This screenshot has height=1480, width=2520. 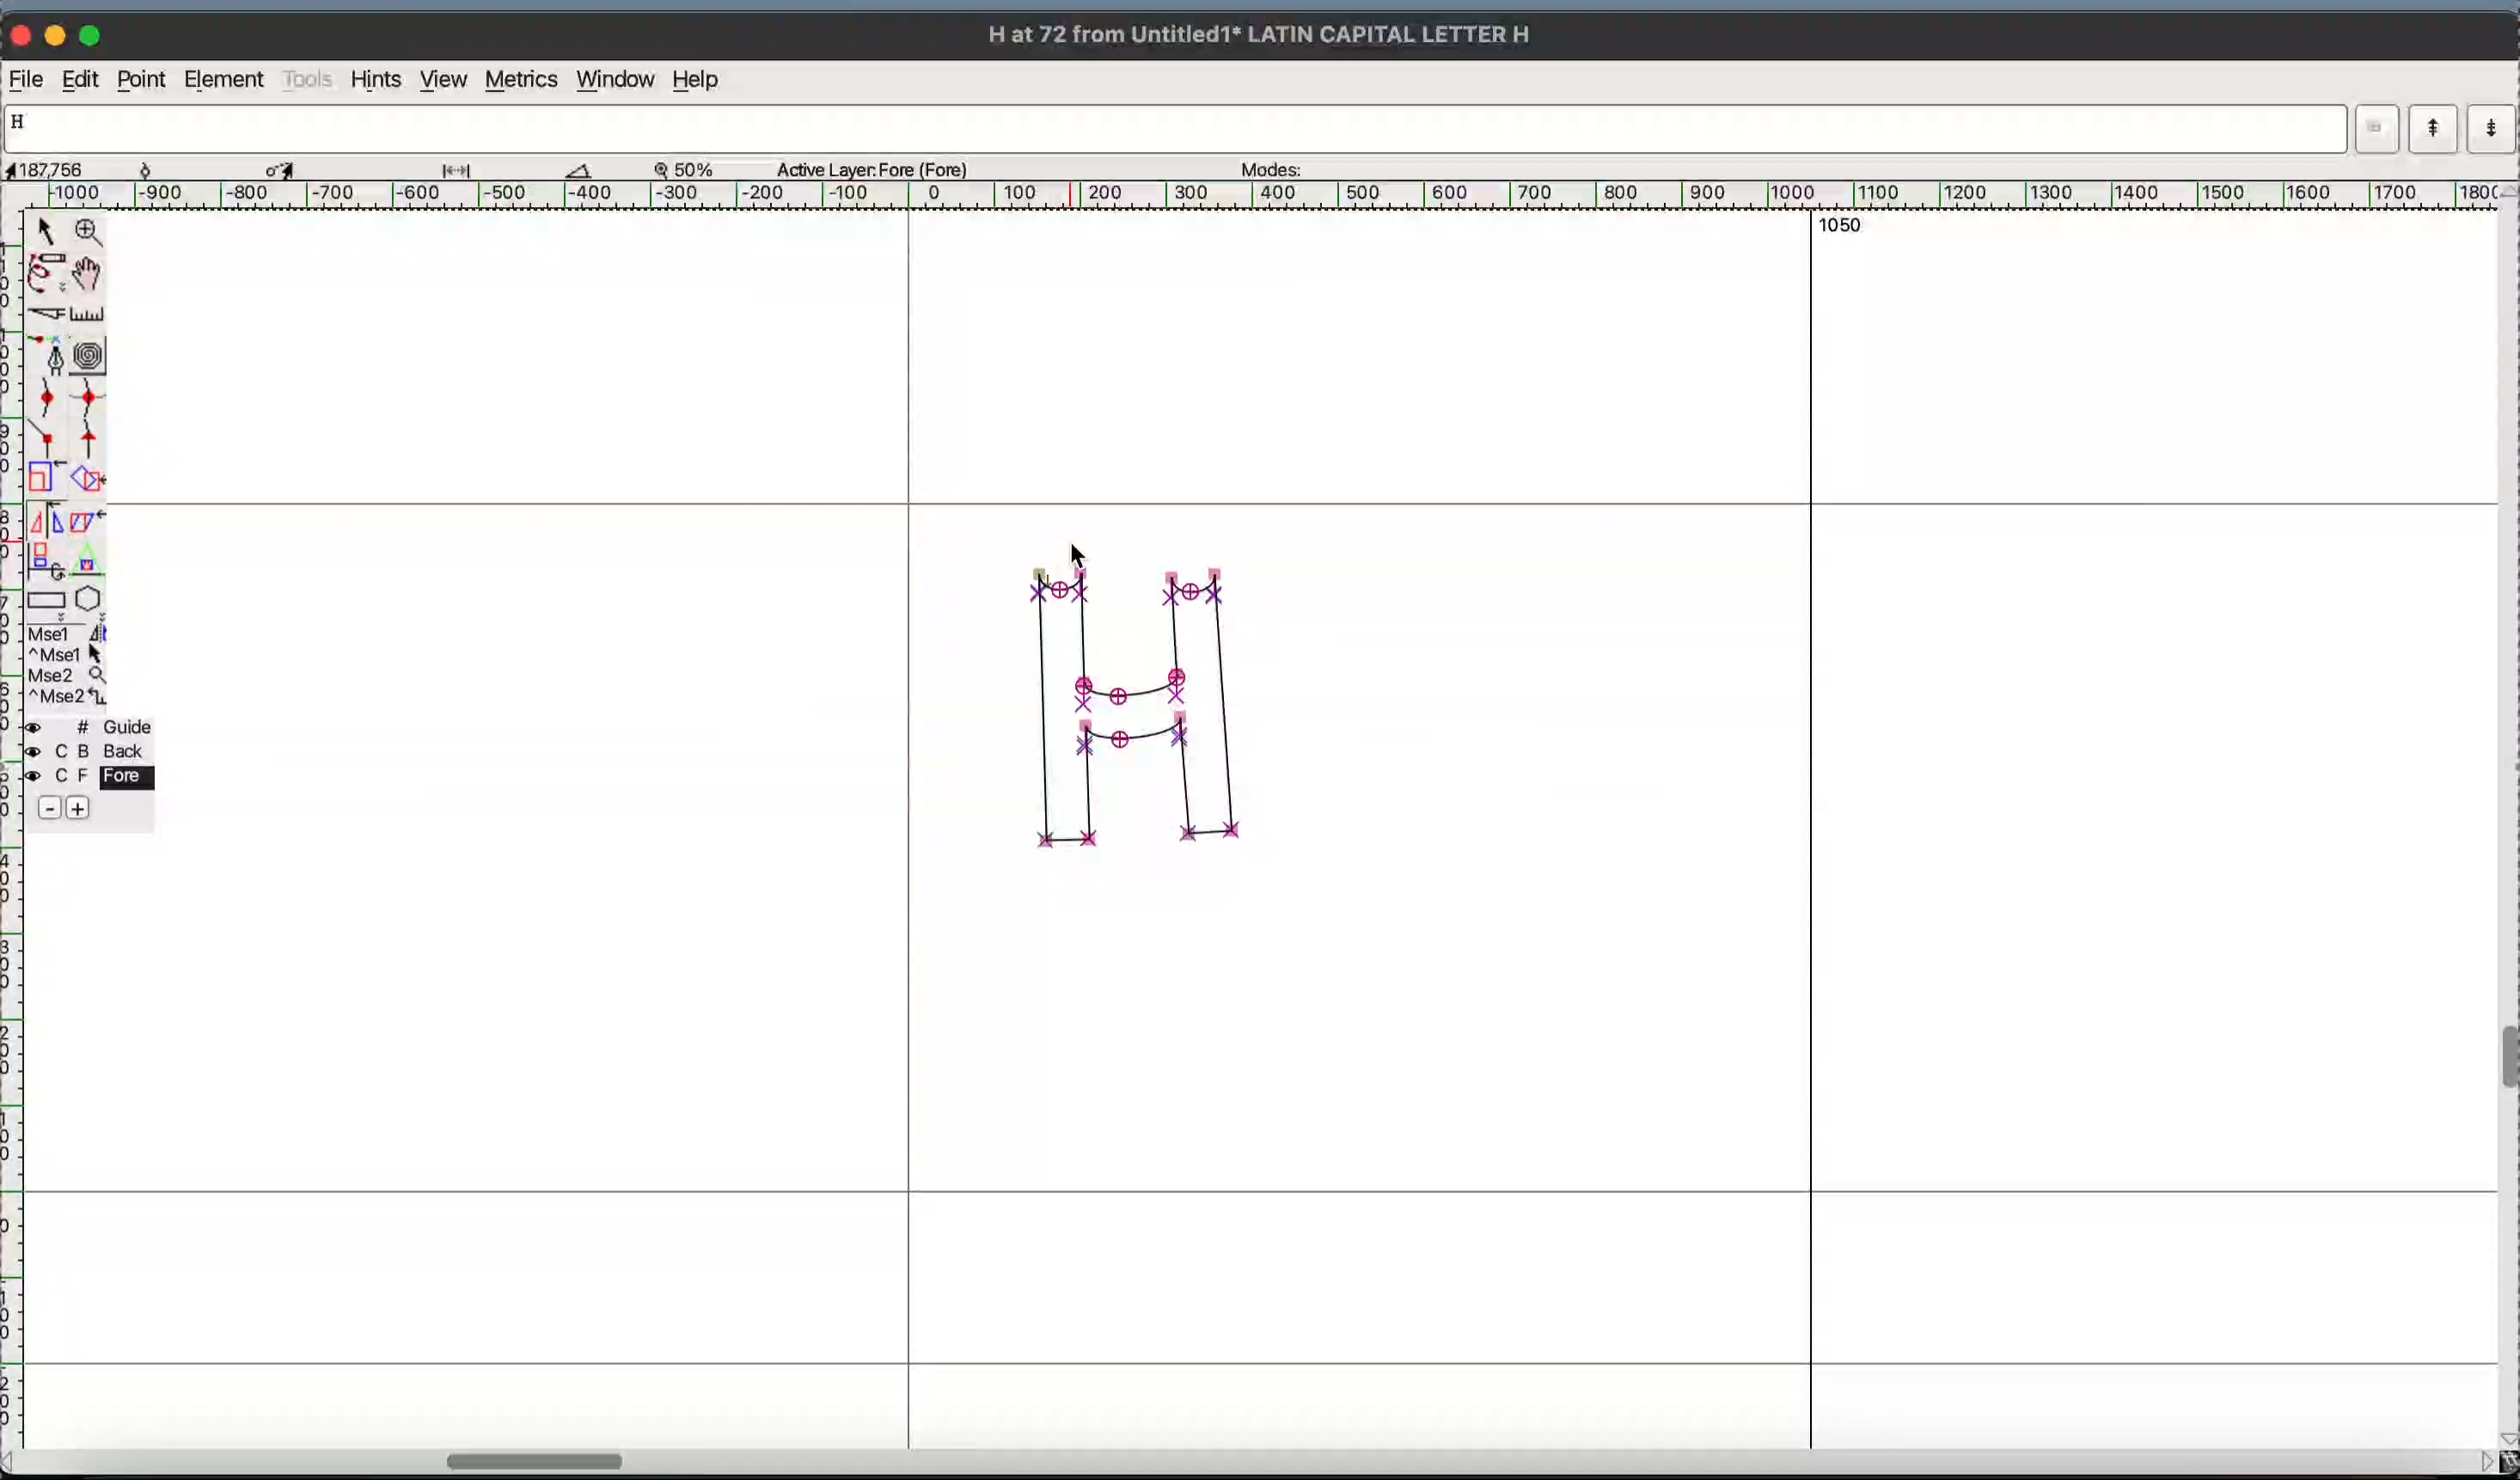 What do you see at coordinates (519, 78) in the screenshot?
I see `metrics` at bounding box center [519, 78].